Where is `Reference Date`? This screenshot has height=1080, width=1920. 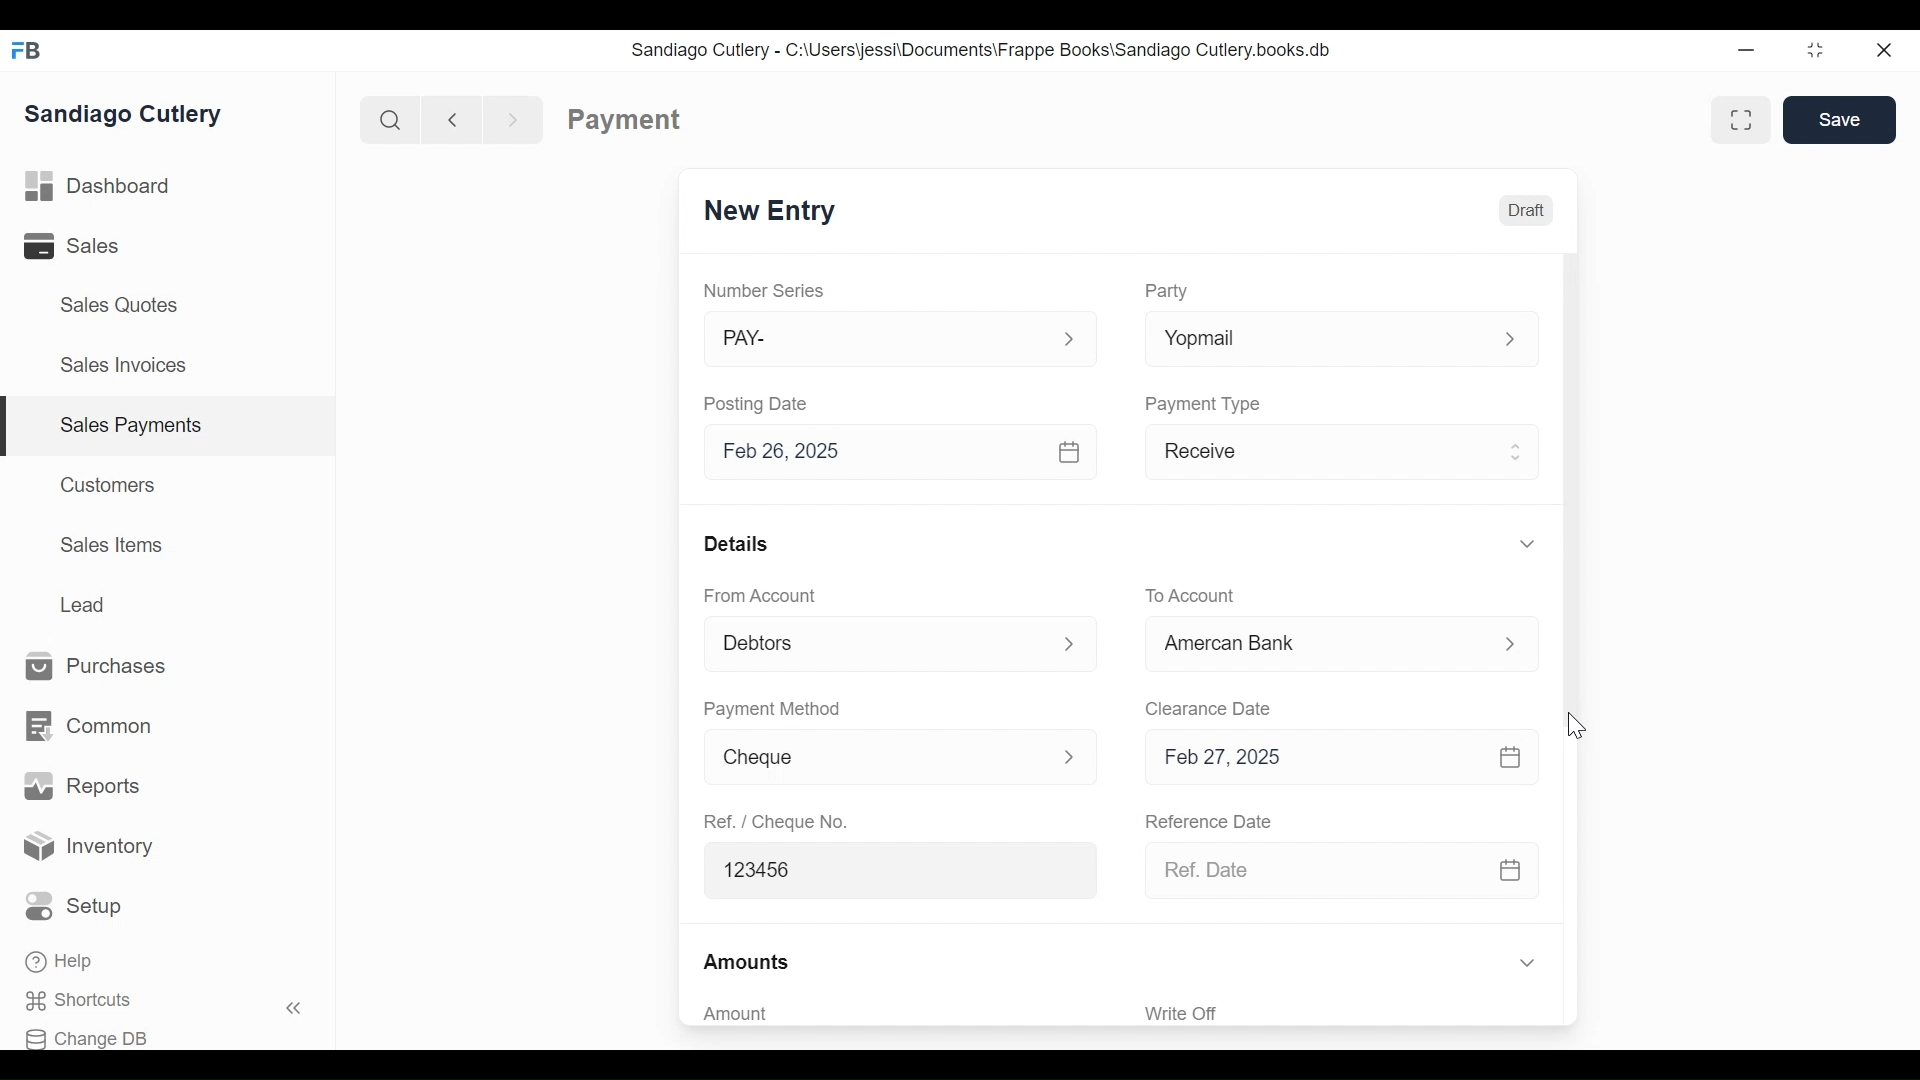 Reference Date is located at coordinates (1207, 819).